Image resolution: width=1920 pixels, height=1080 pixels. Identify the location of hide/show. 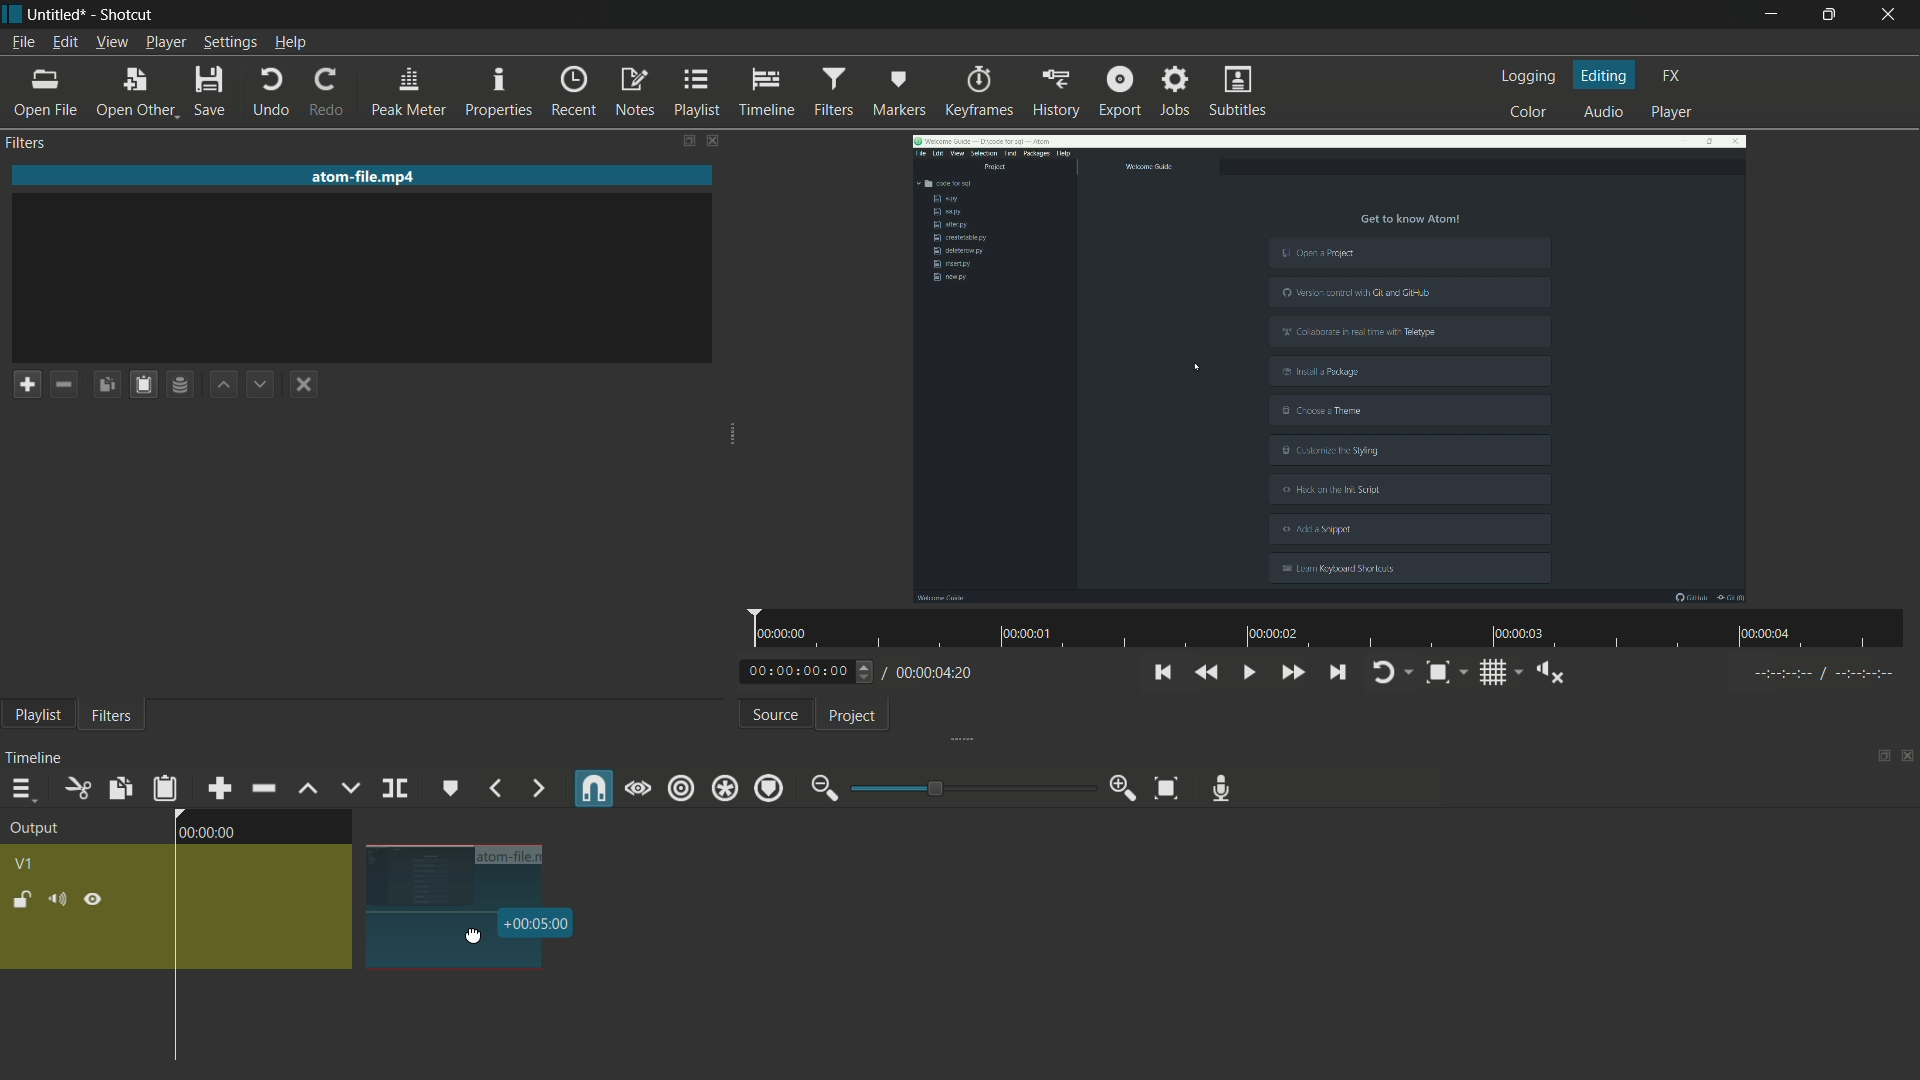
(94, 901).